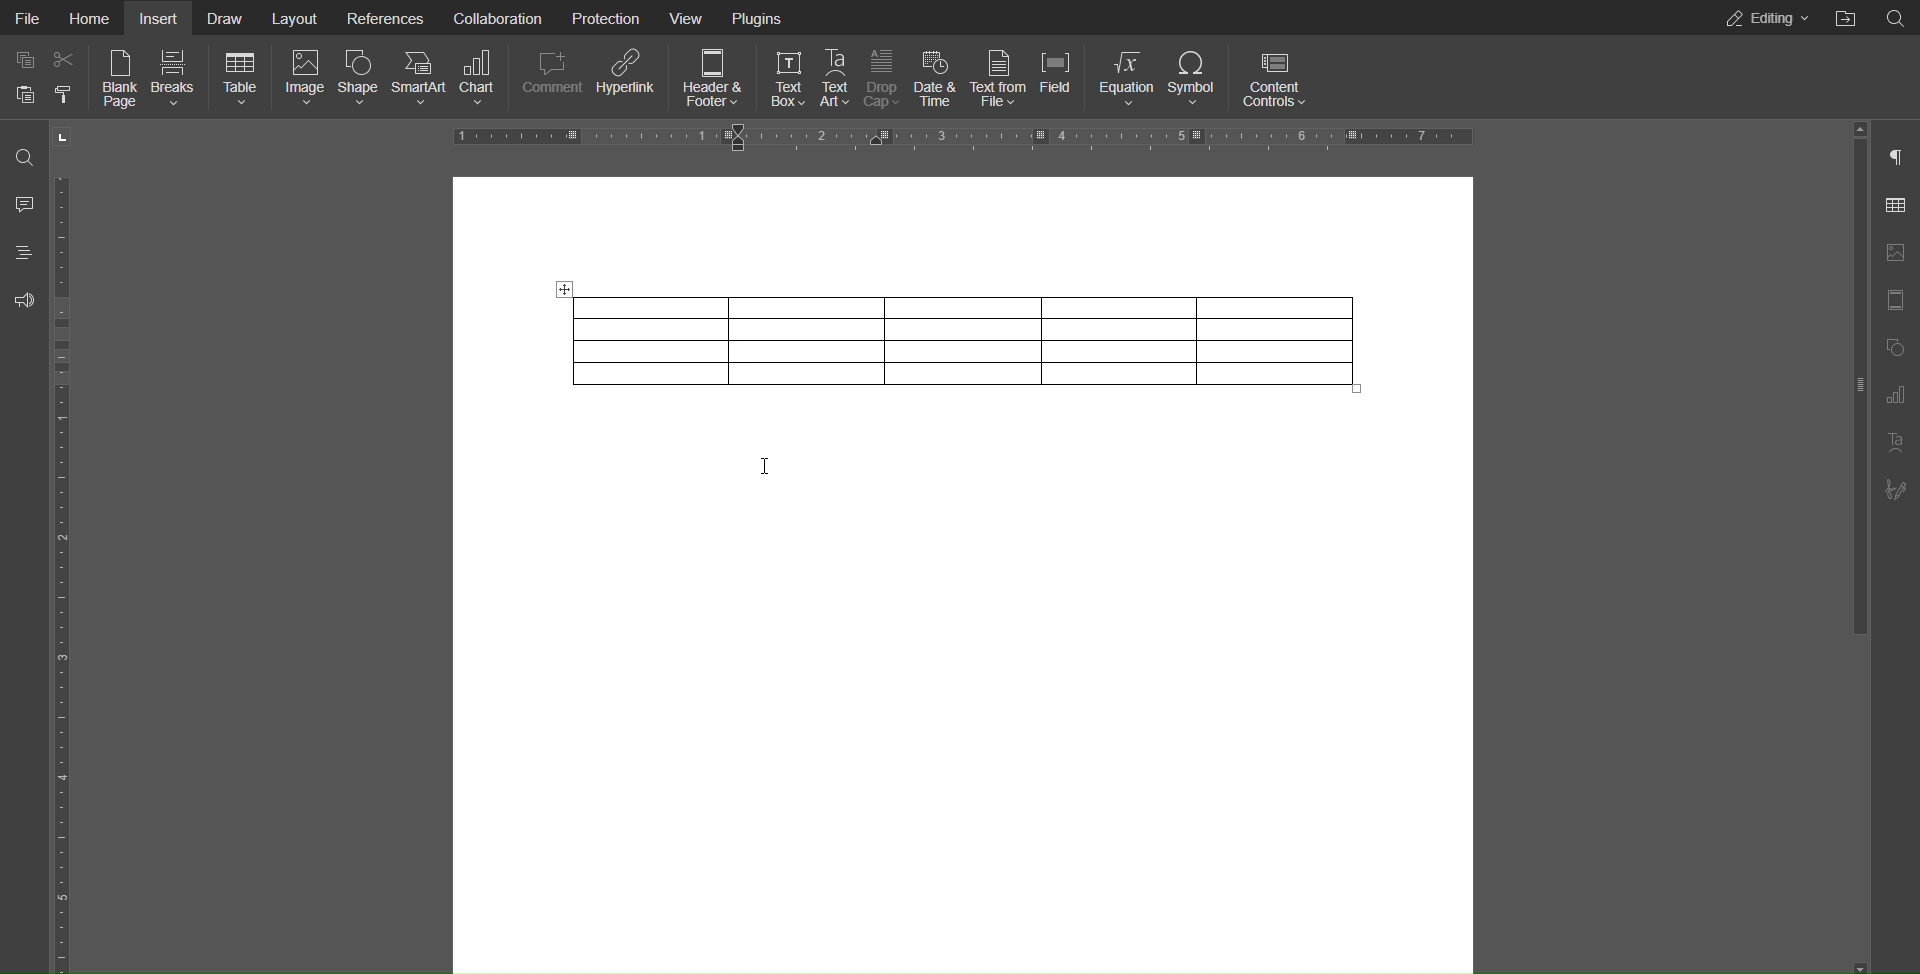 The width and height of the screenshot is (1920, 974). I want to click on Date & Time, so click(936, 79).